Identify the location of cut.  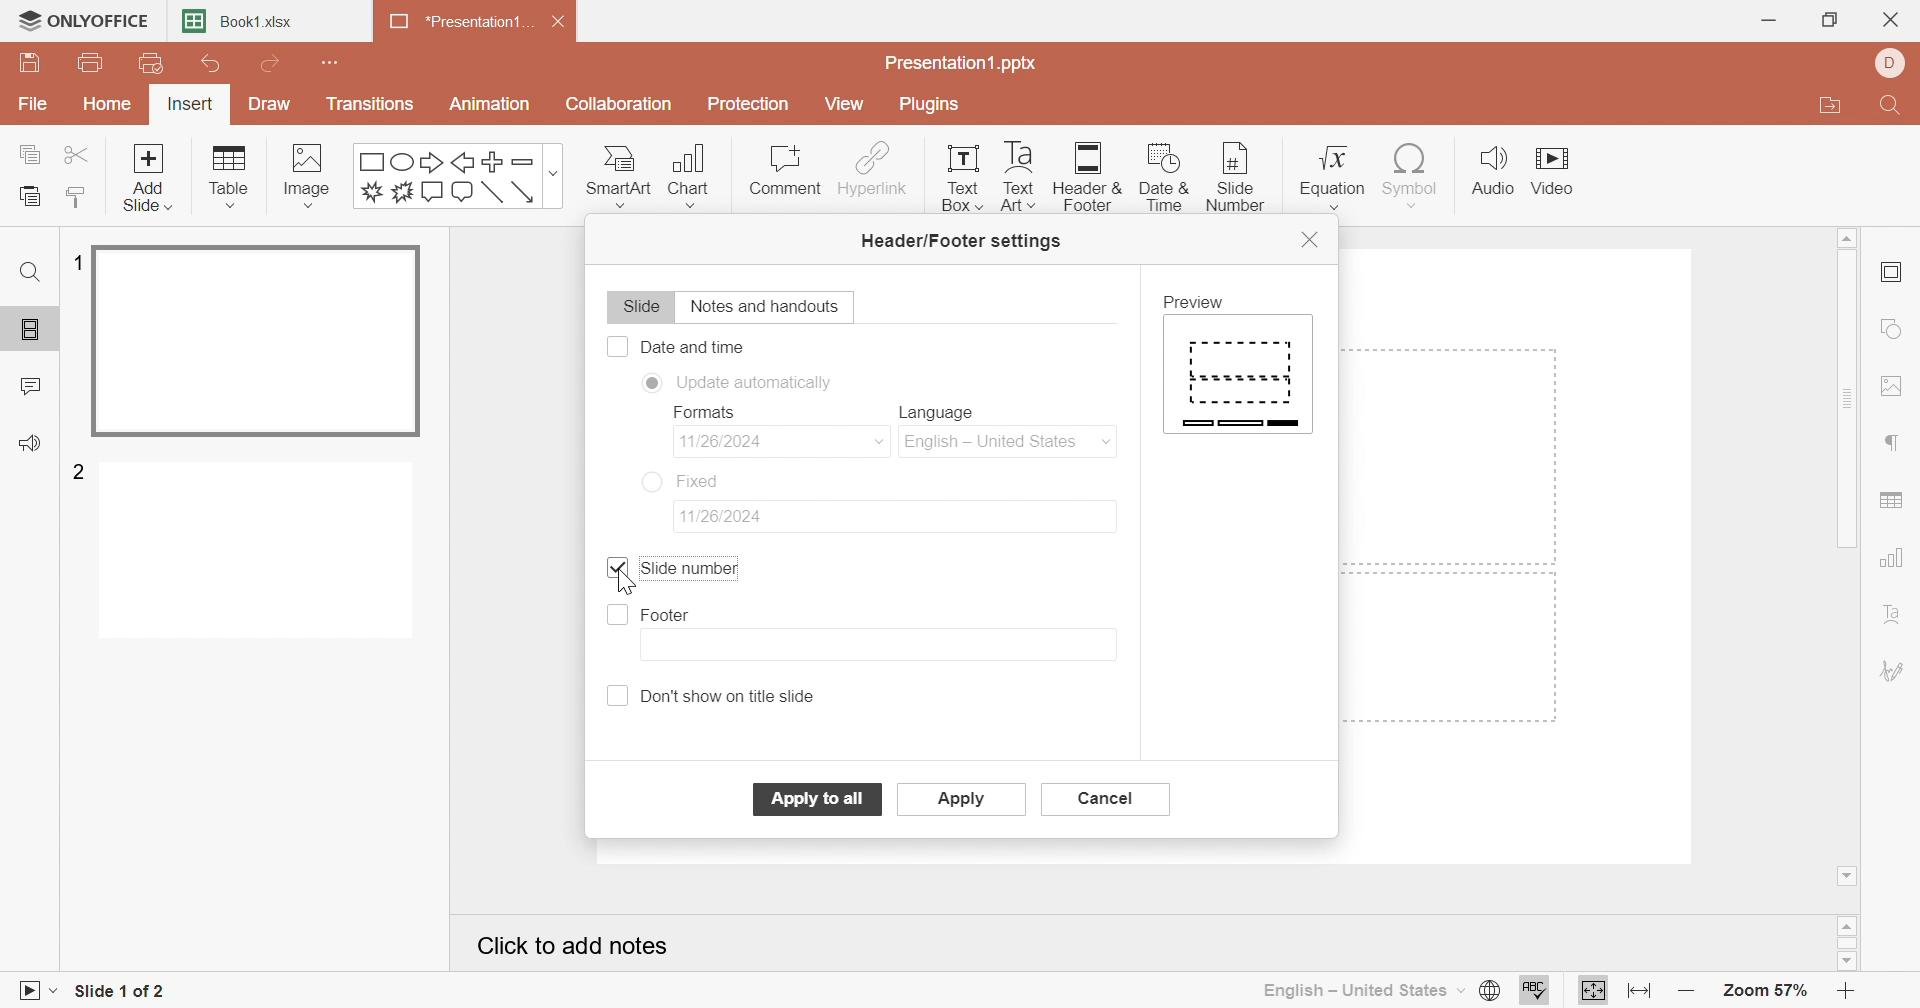
(80, 153).